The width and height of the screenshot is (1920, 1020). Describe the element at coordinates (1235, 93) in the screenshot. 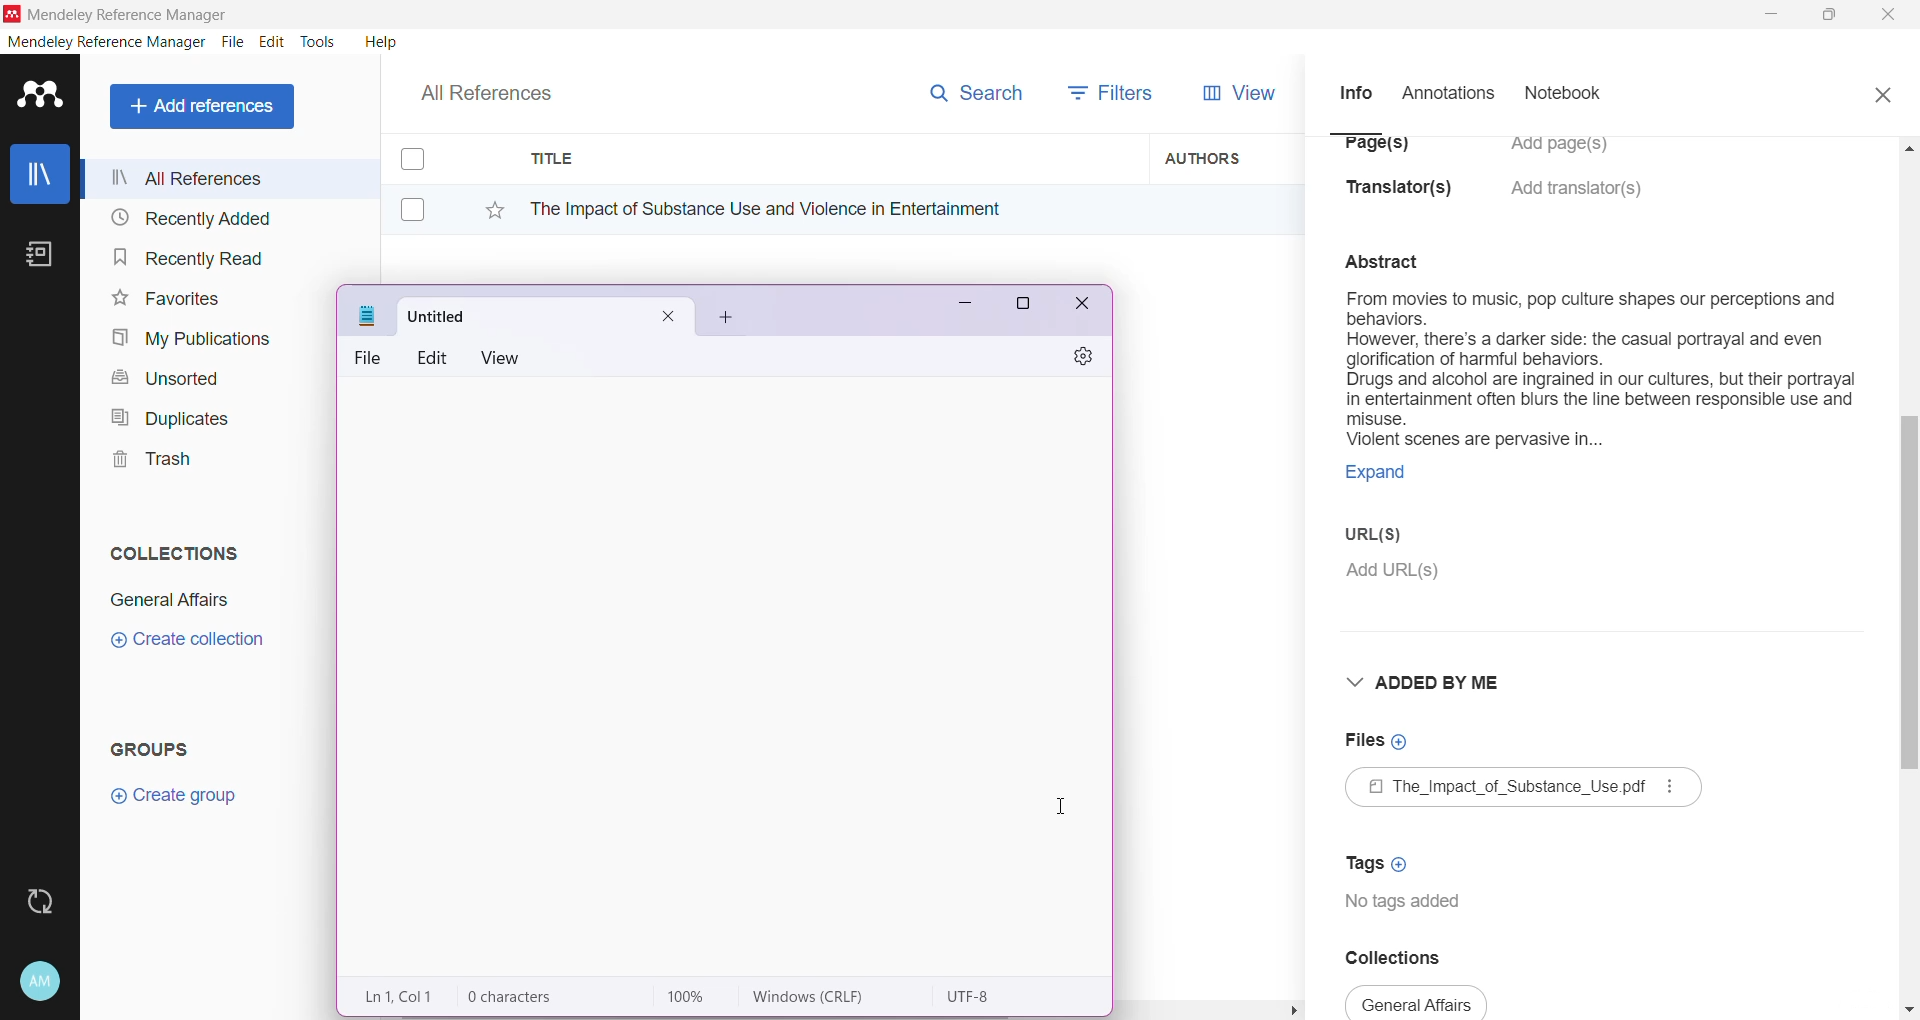

I see `View` at that location.